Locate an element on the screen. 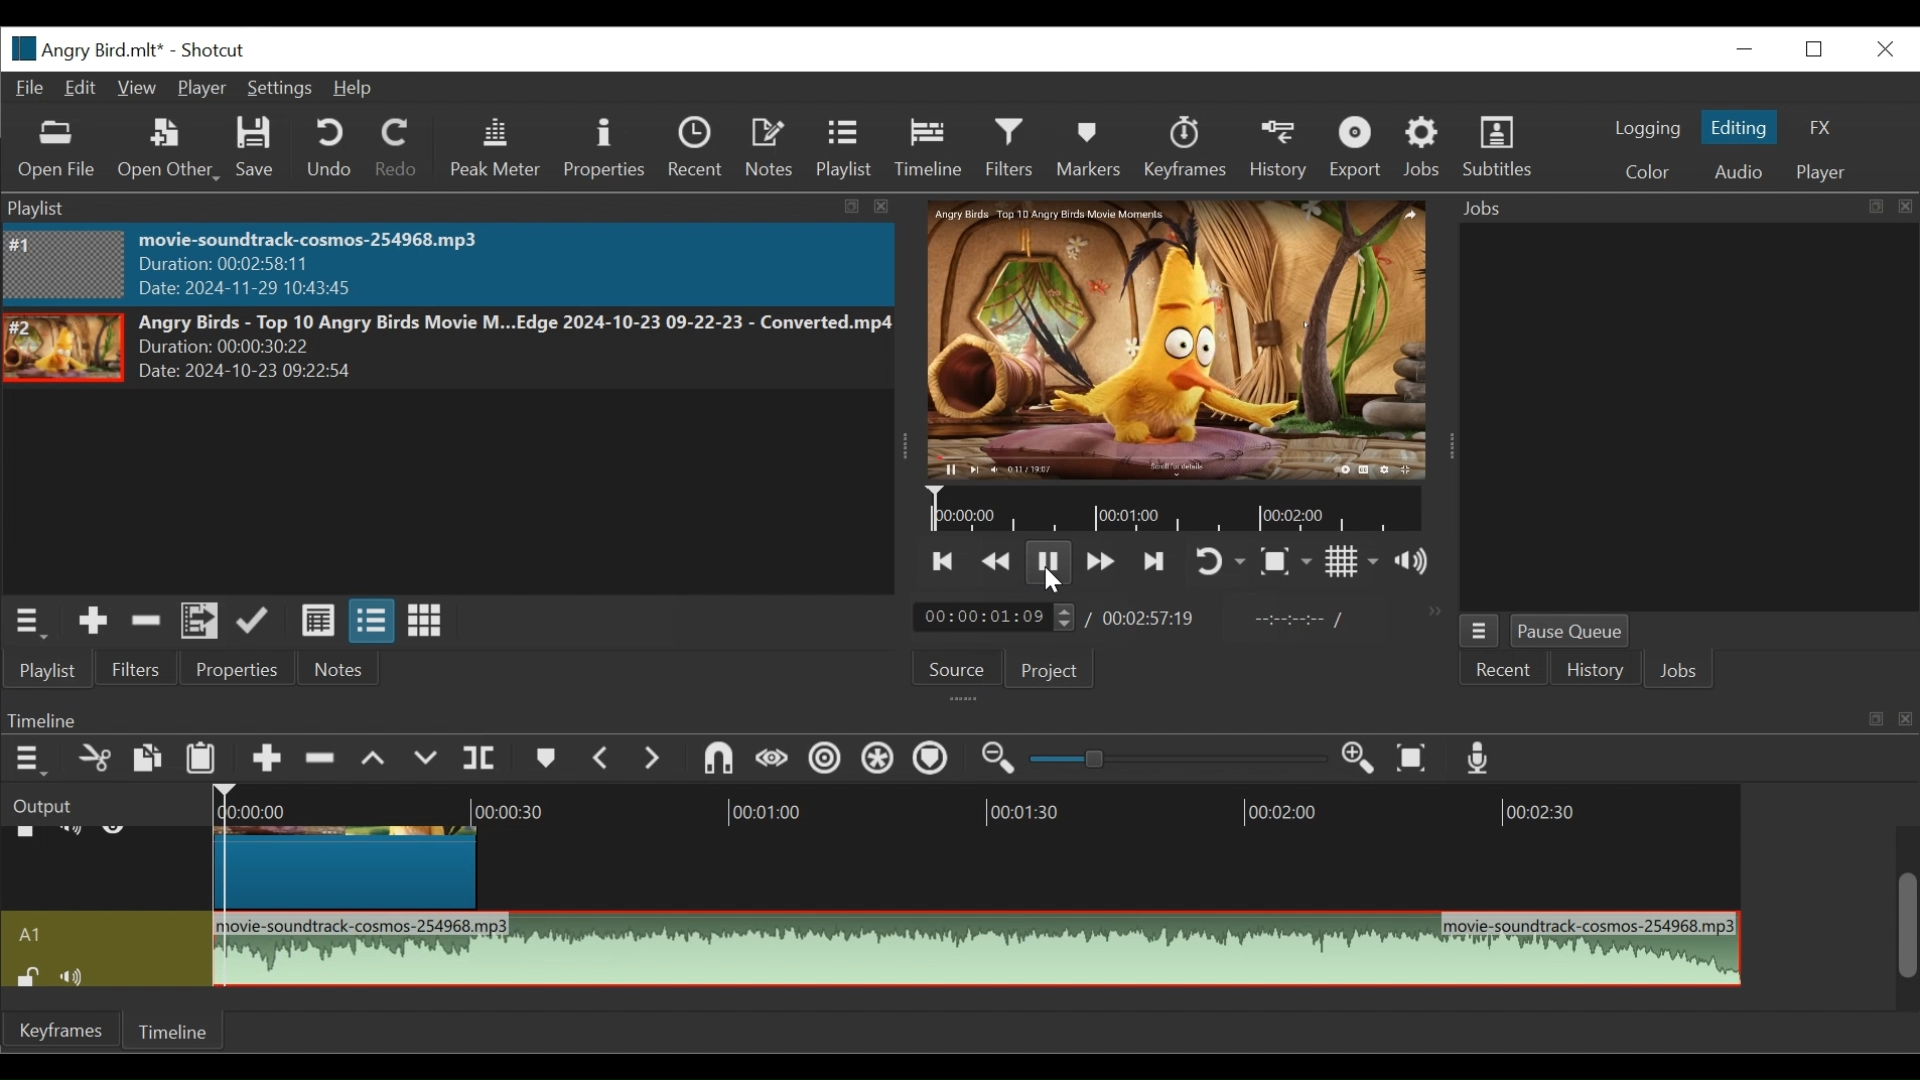 The image size is (1920, 1080). Add files to the playlist is located at coordinates (201, 622).